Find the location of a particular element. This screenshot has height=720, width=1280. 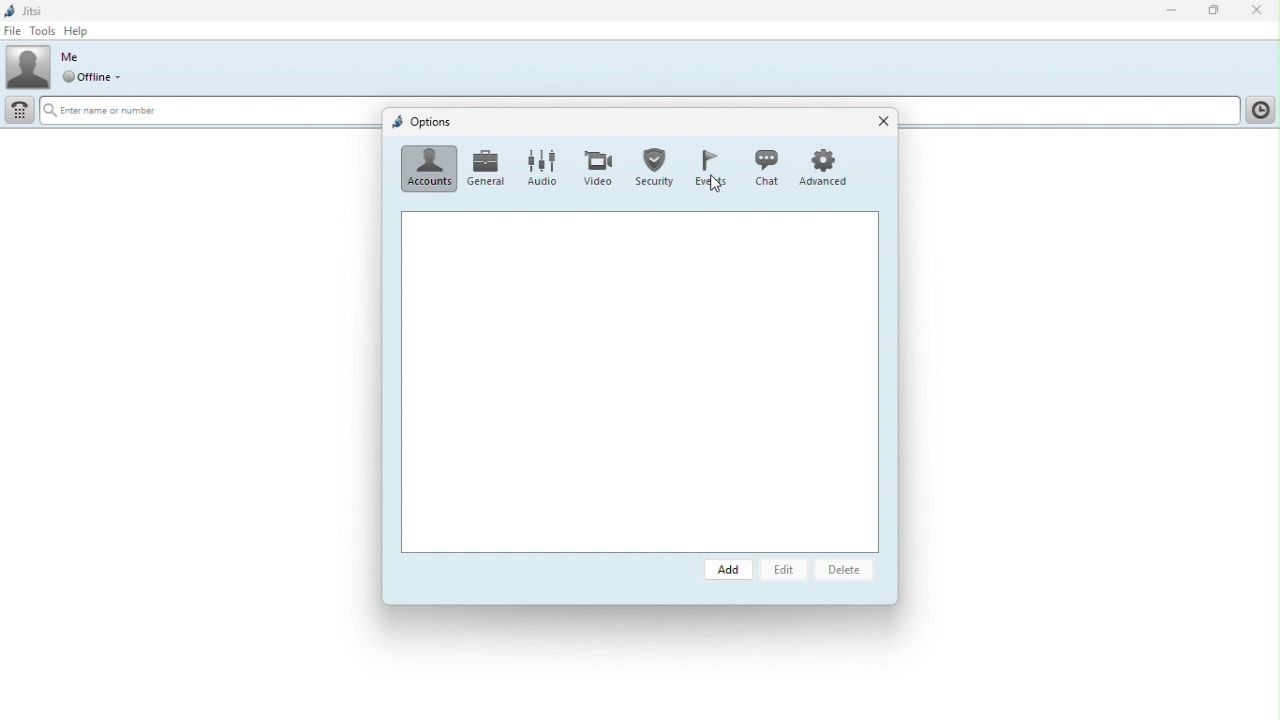

Minimise is located at coordinates (1176, 12).